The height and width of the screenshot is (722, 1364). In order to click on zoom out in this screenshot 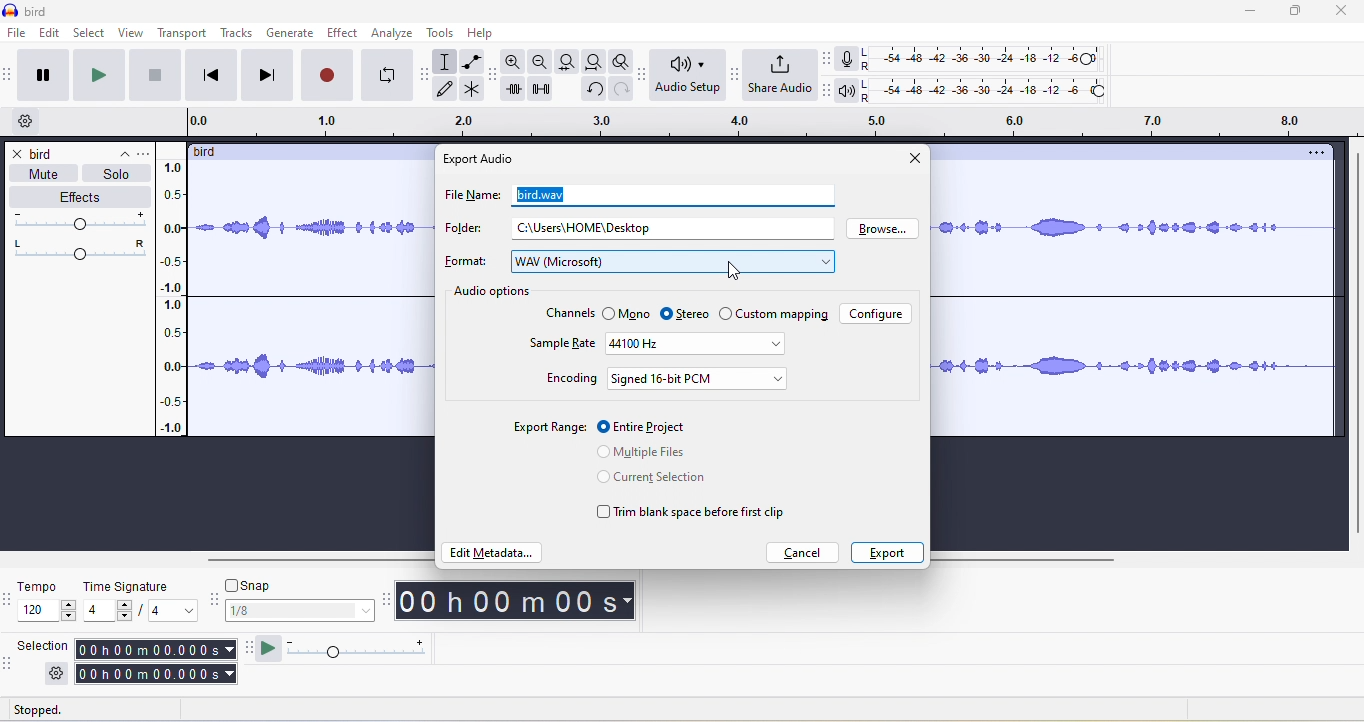, I will do `click(541, 62)`.